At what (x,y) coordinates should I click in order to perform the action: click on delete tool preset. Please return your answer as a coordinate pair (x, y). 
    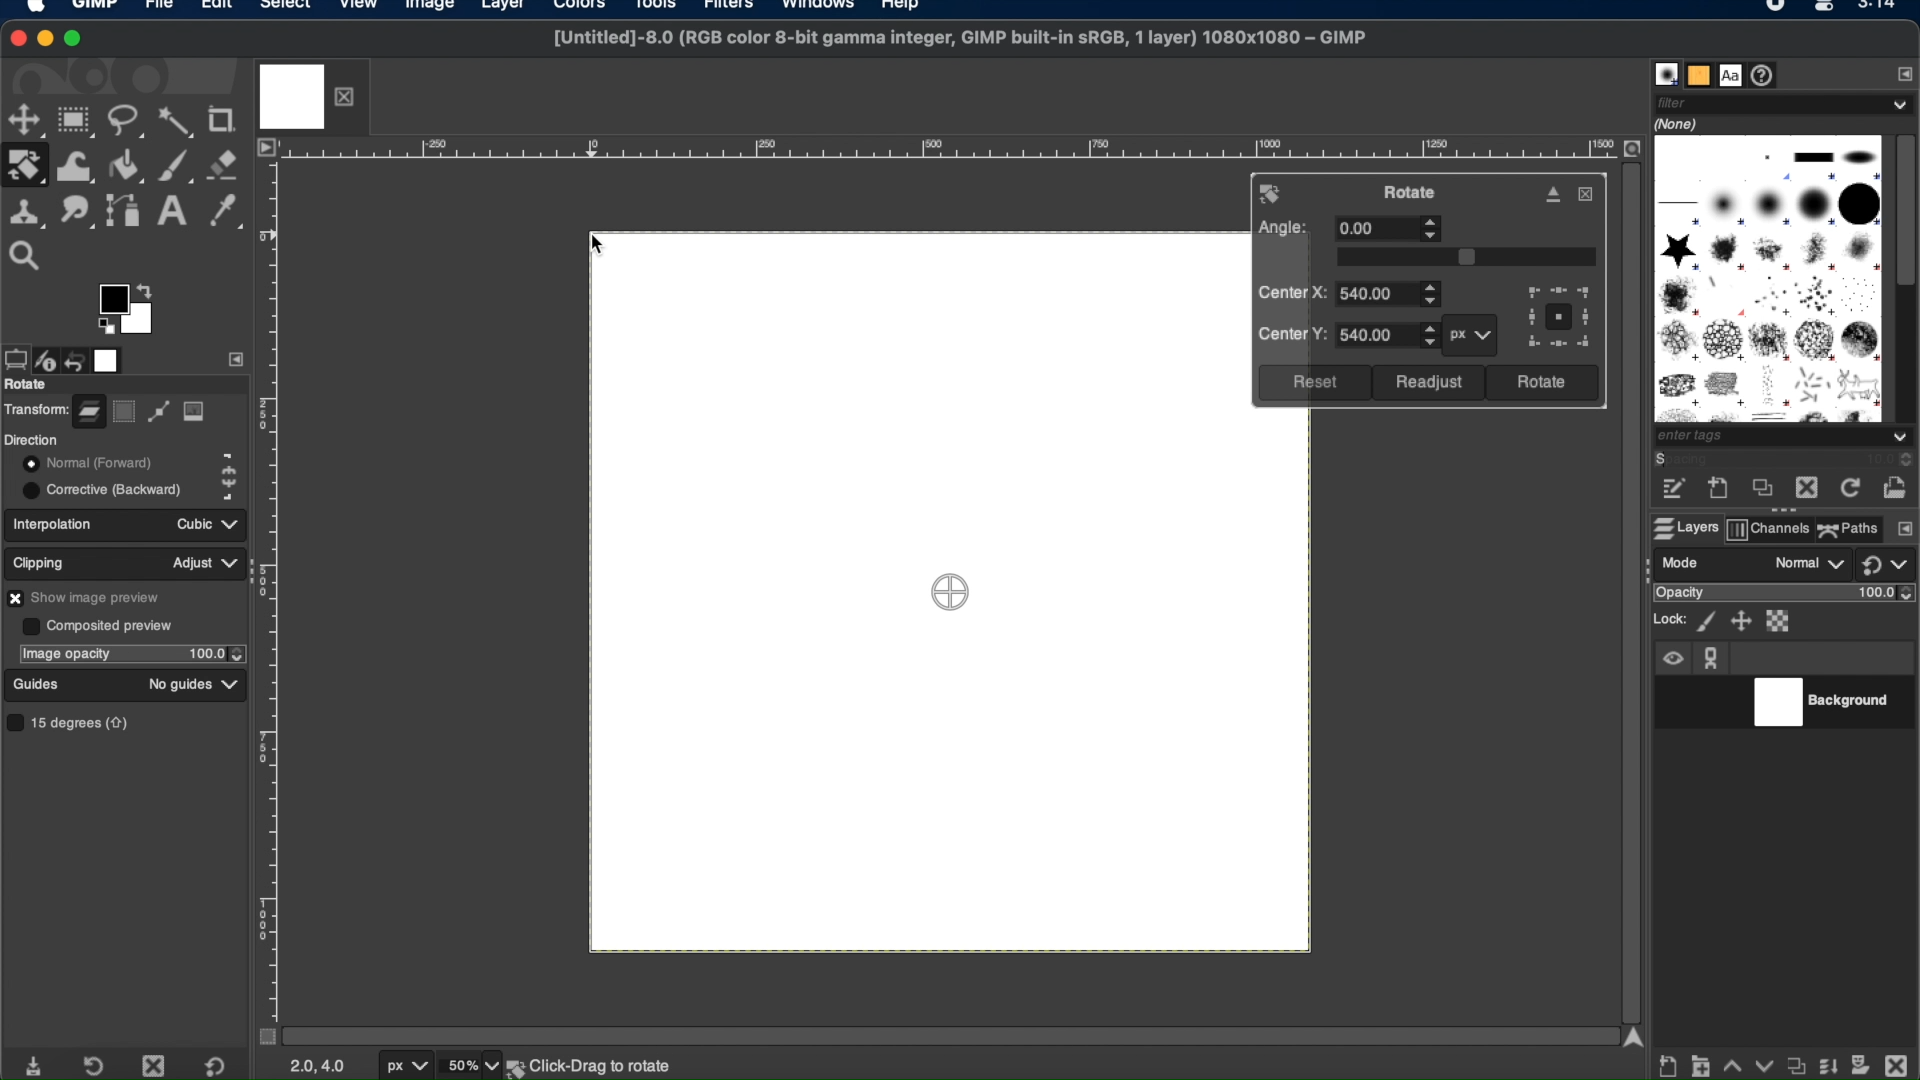
    Looking at the image, I should click on (155, 1065).